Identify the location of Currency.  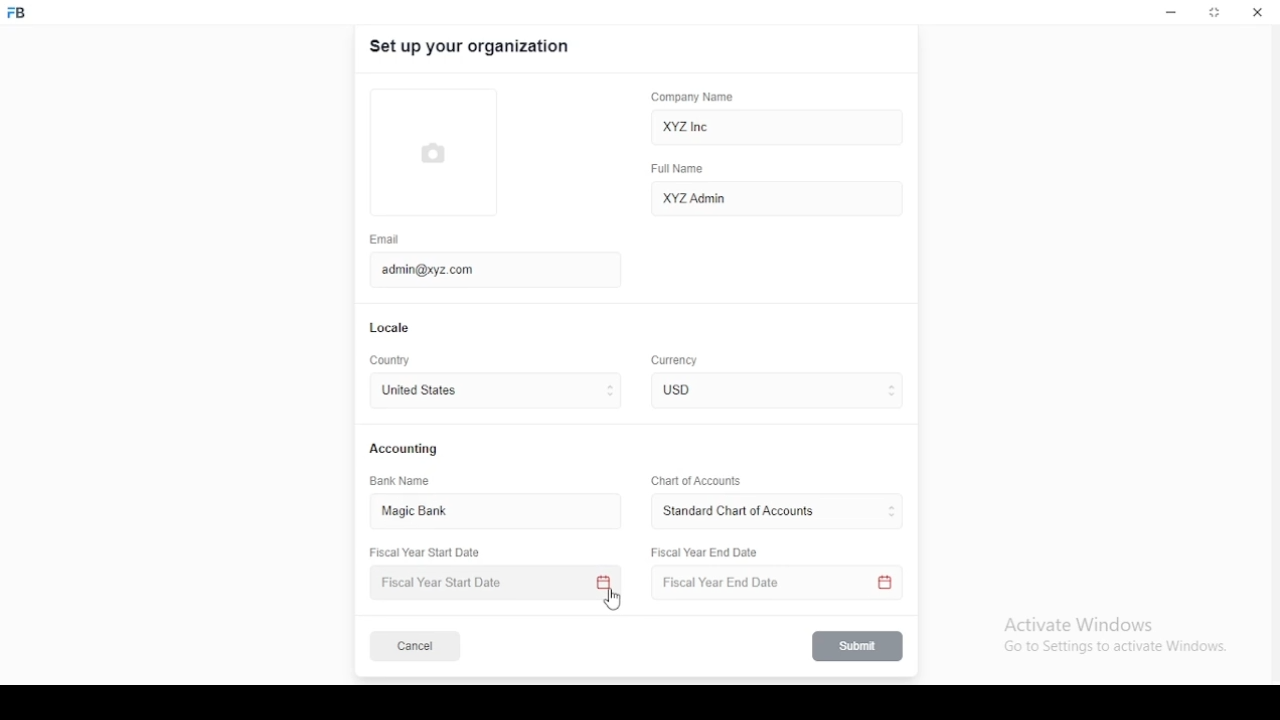
(675, 361).